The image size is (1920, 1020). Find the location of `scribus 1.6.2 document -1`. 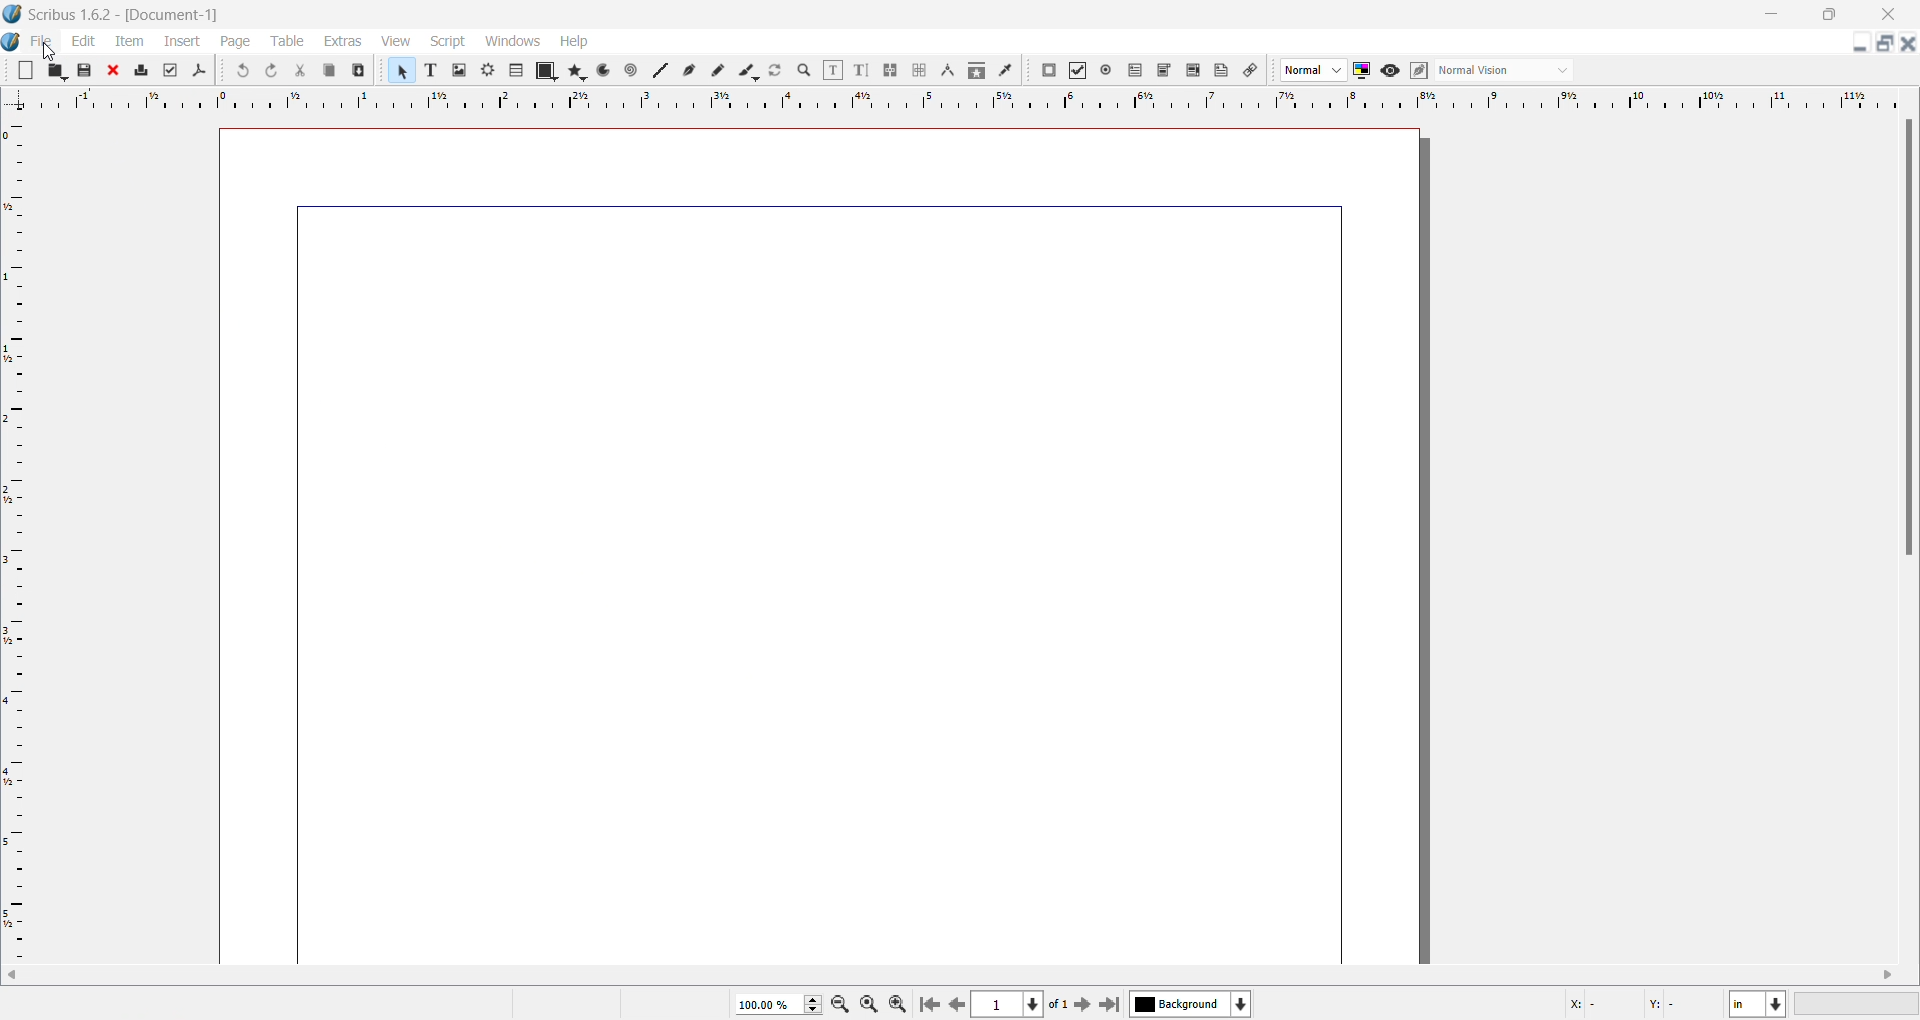

scribus 1.6.2 document -1 is located at coordinates (163, 15).